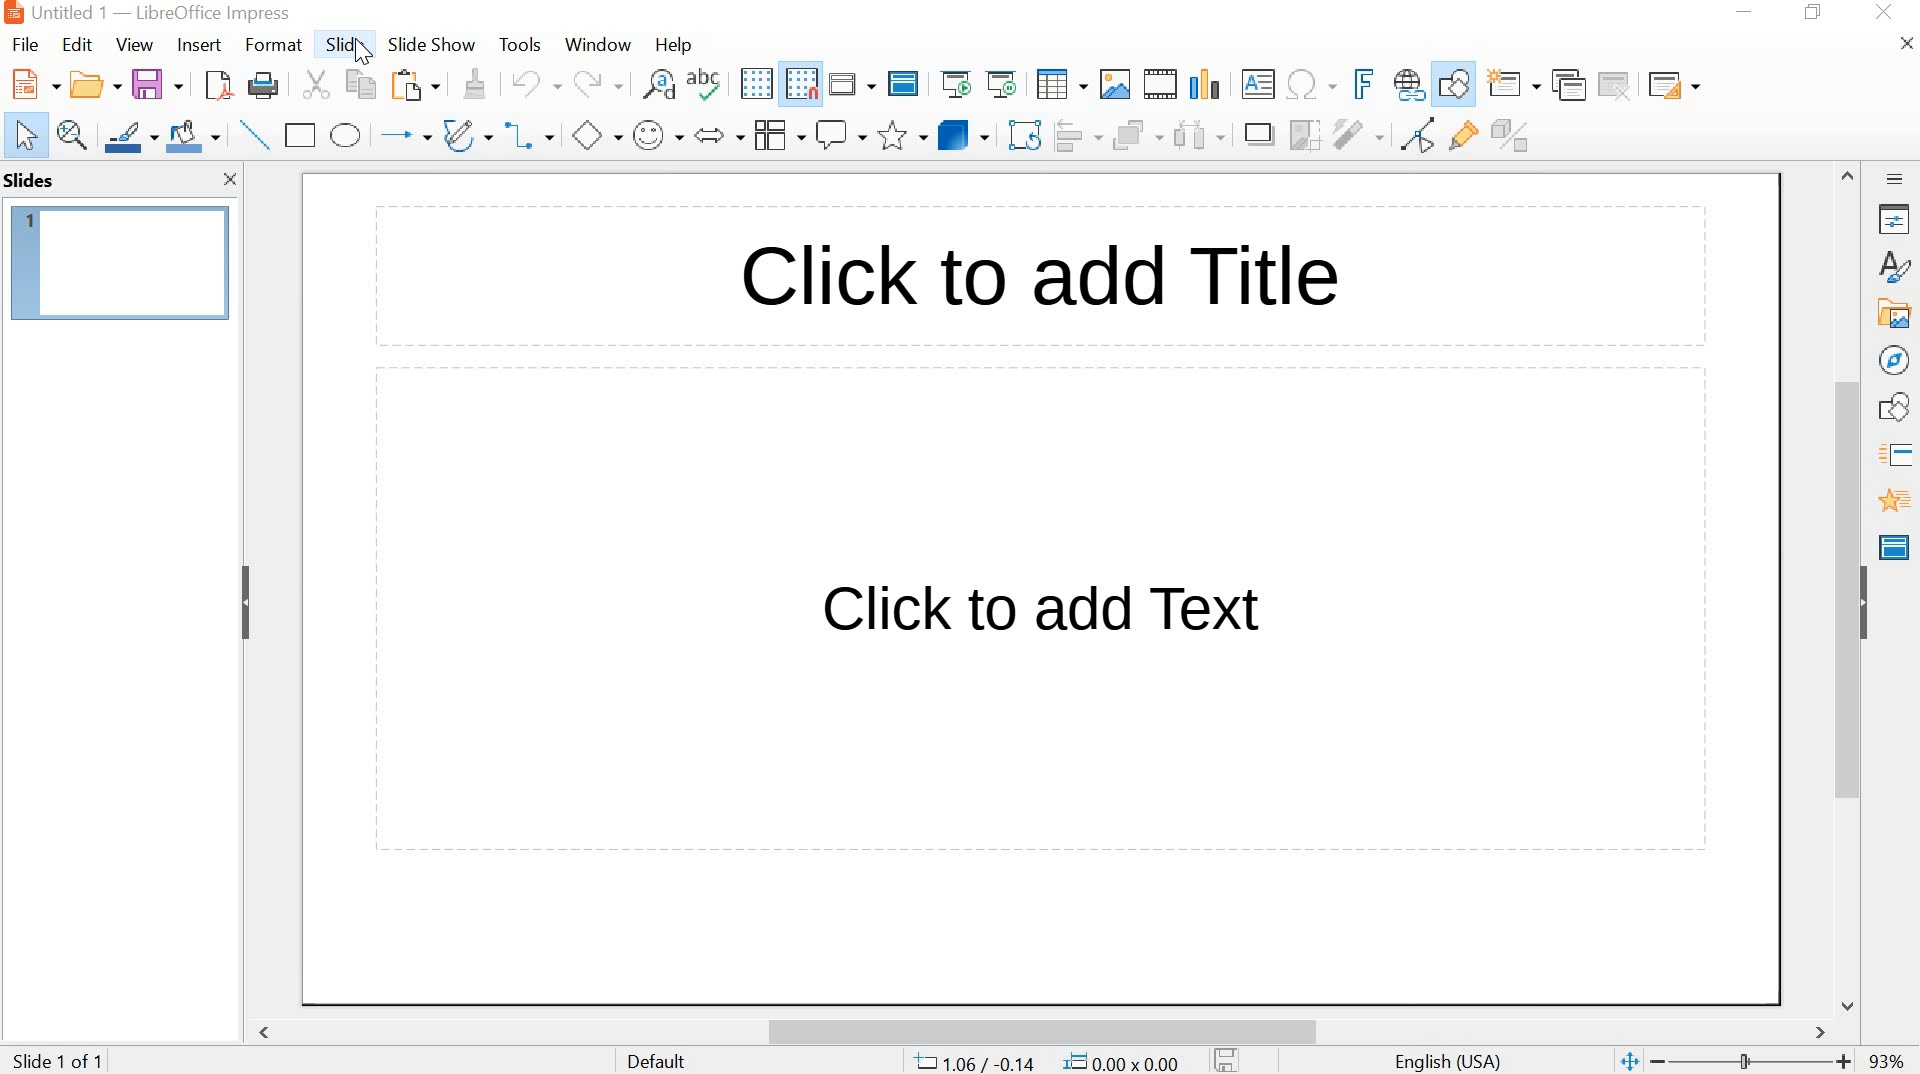 This screenshot has width=1920, height=1074. What do you see at coordinates (1814, 12) in the screenshot?
I see `RESTORE DOWN` at bounding box center [1814, 12].